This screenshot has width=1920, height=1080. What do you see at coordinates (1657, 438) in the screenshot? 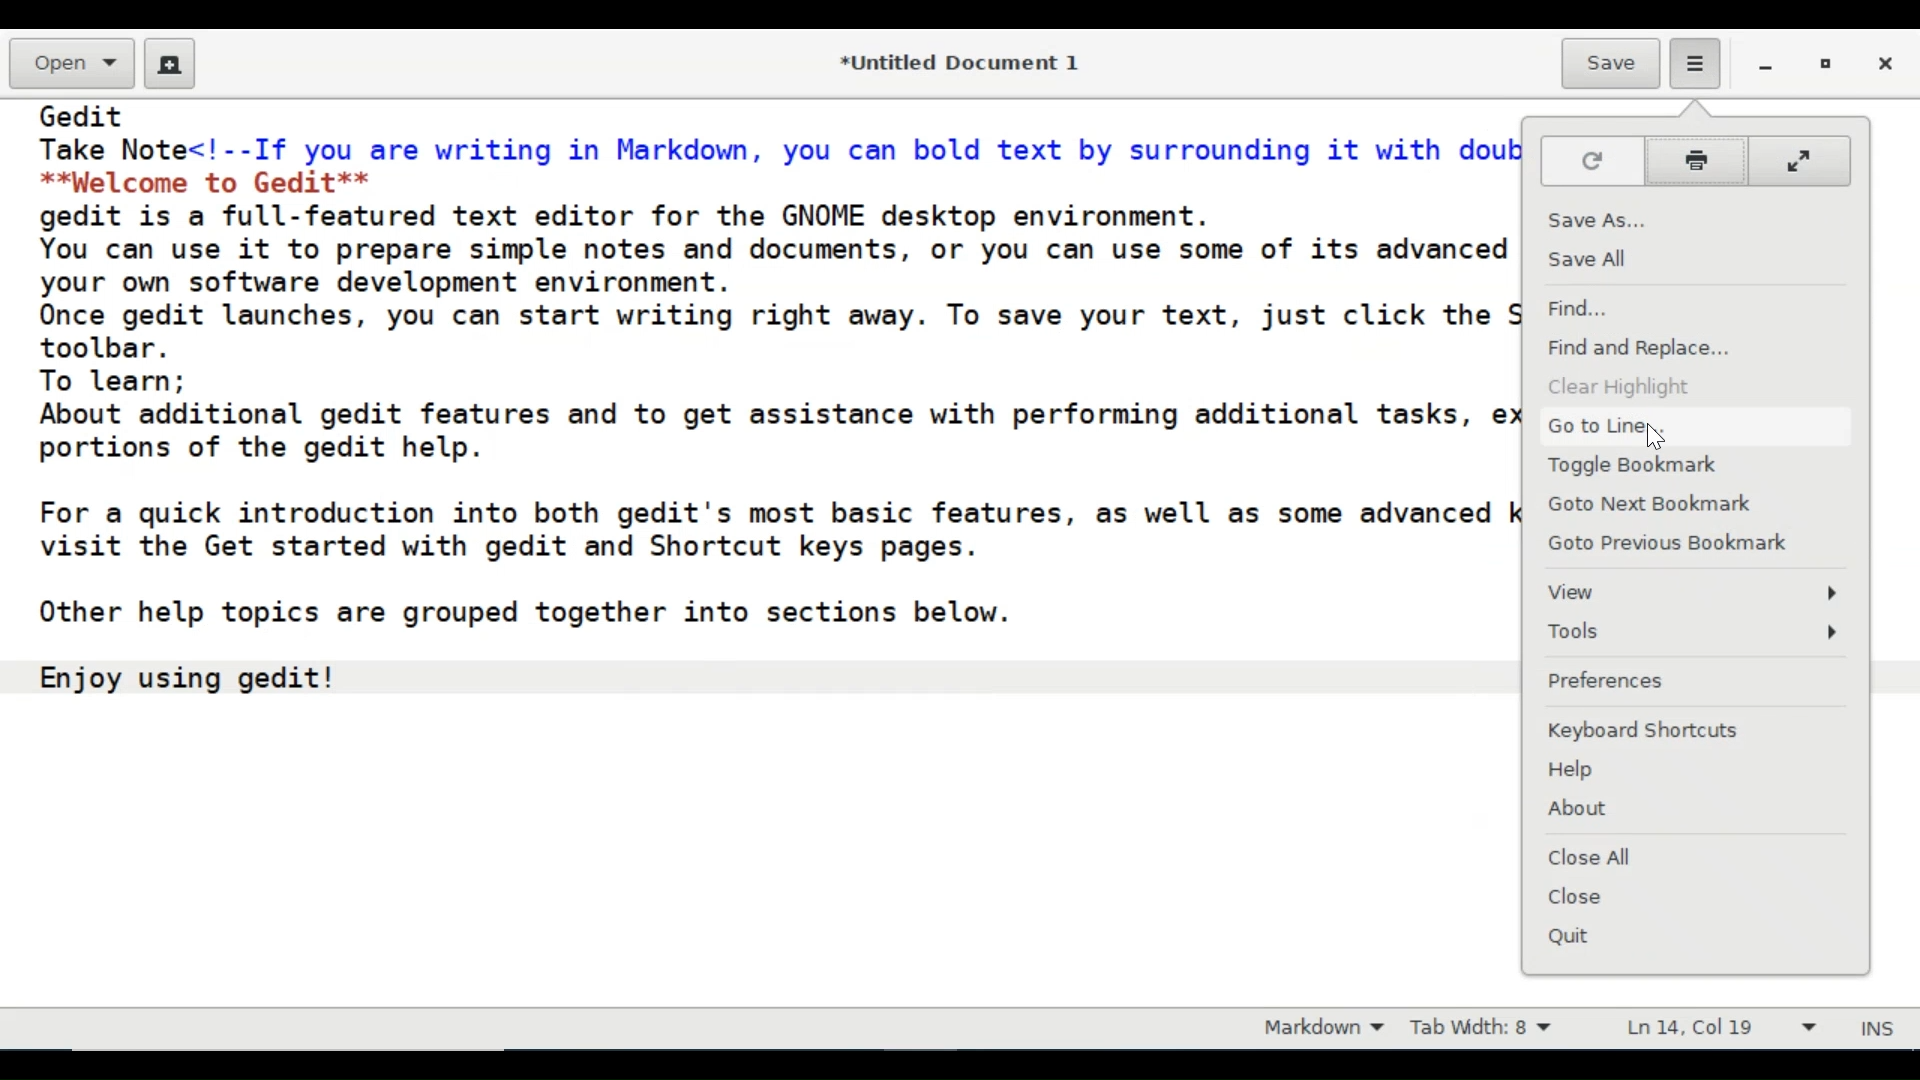
I see `Cursor` at bounding box center [1657, 438].